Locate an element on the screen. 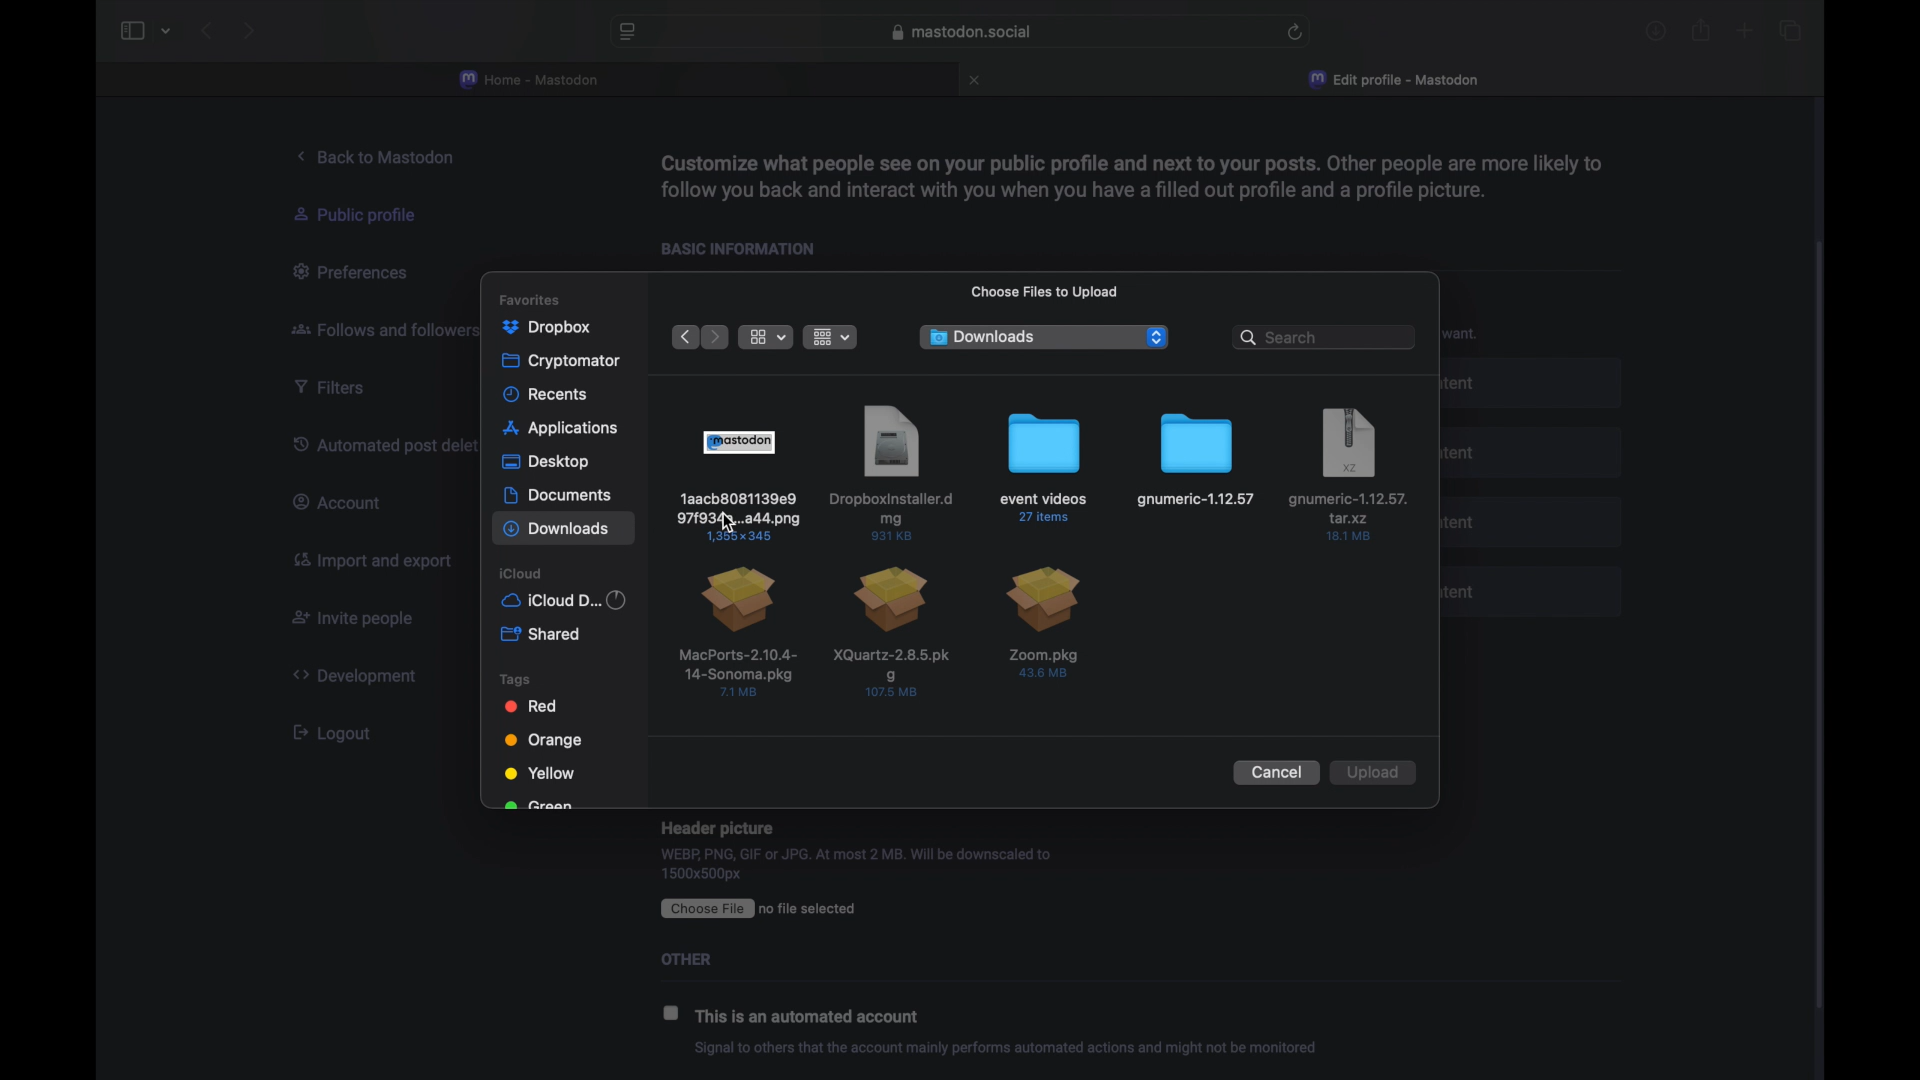 The image size is (1920, 1080). file is located at coordinates (894, 631).